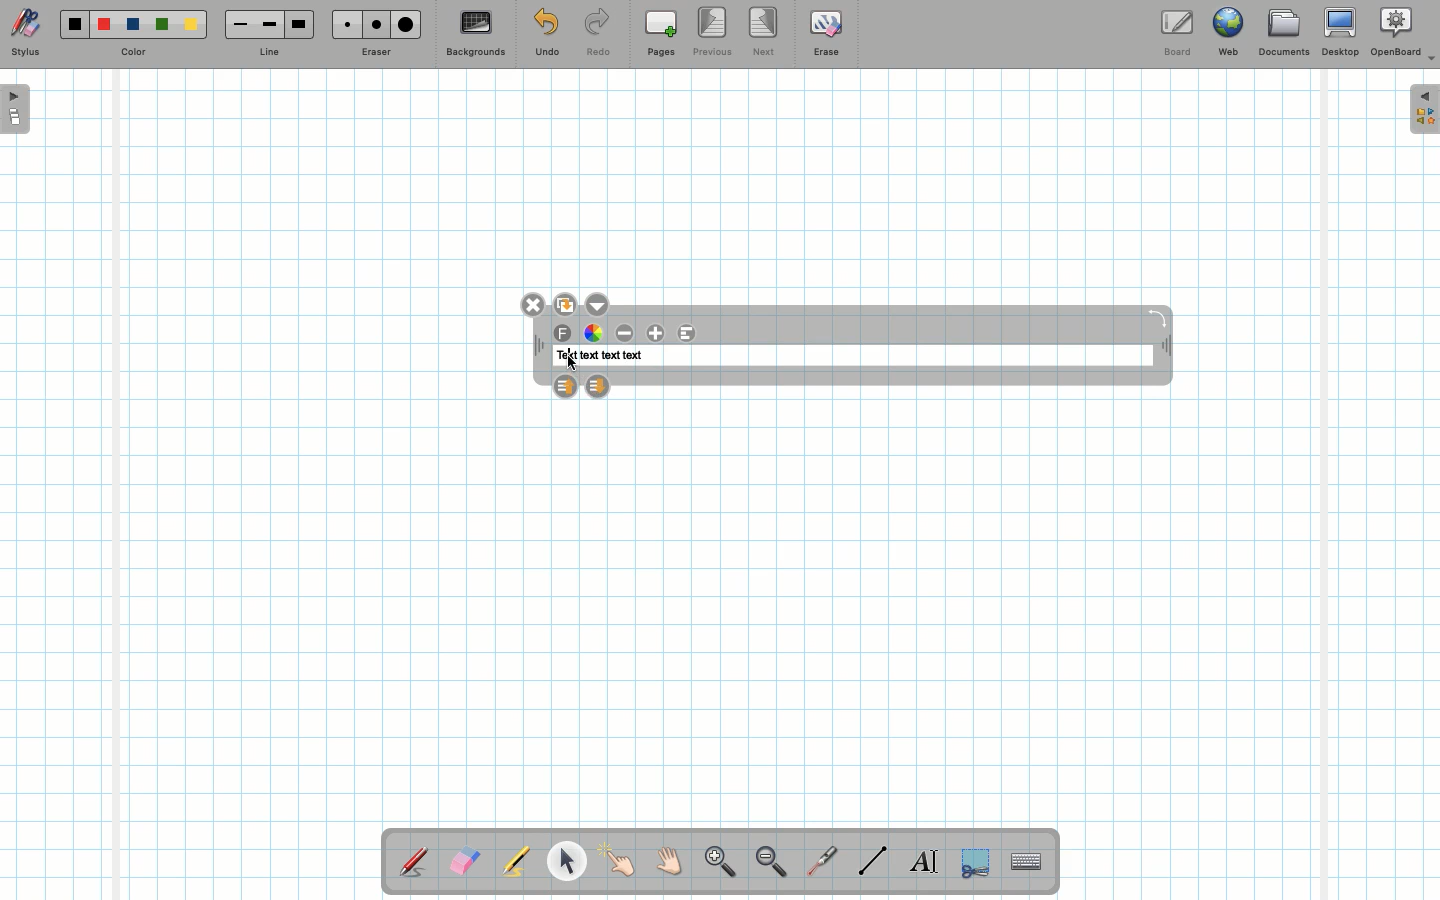 This screenshot has height=900, width=1440. What do you see at coordinates (926, 858) in the screenshot?
I see `Write text` at bounding box center [926, 858].